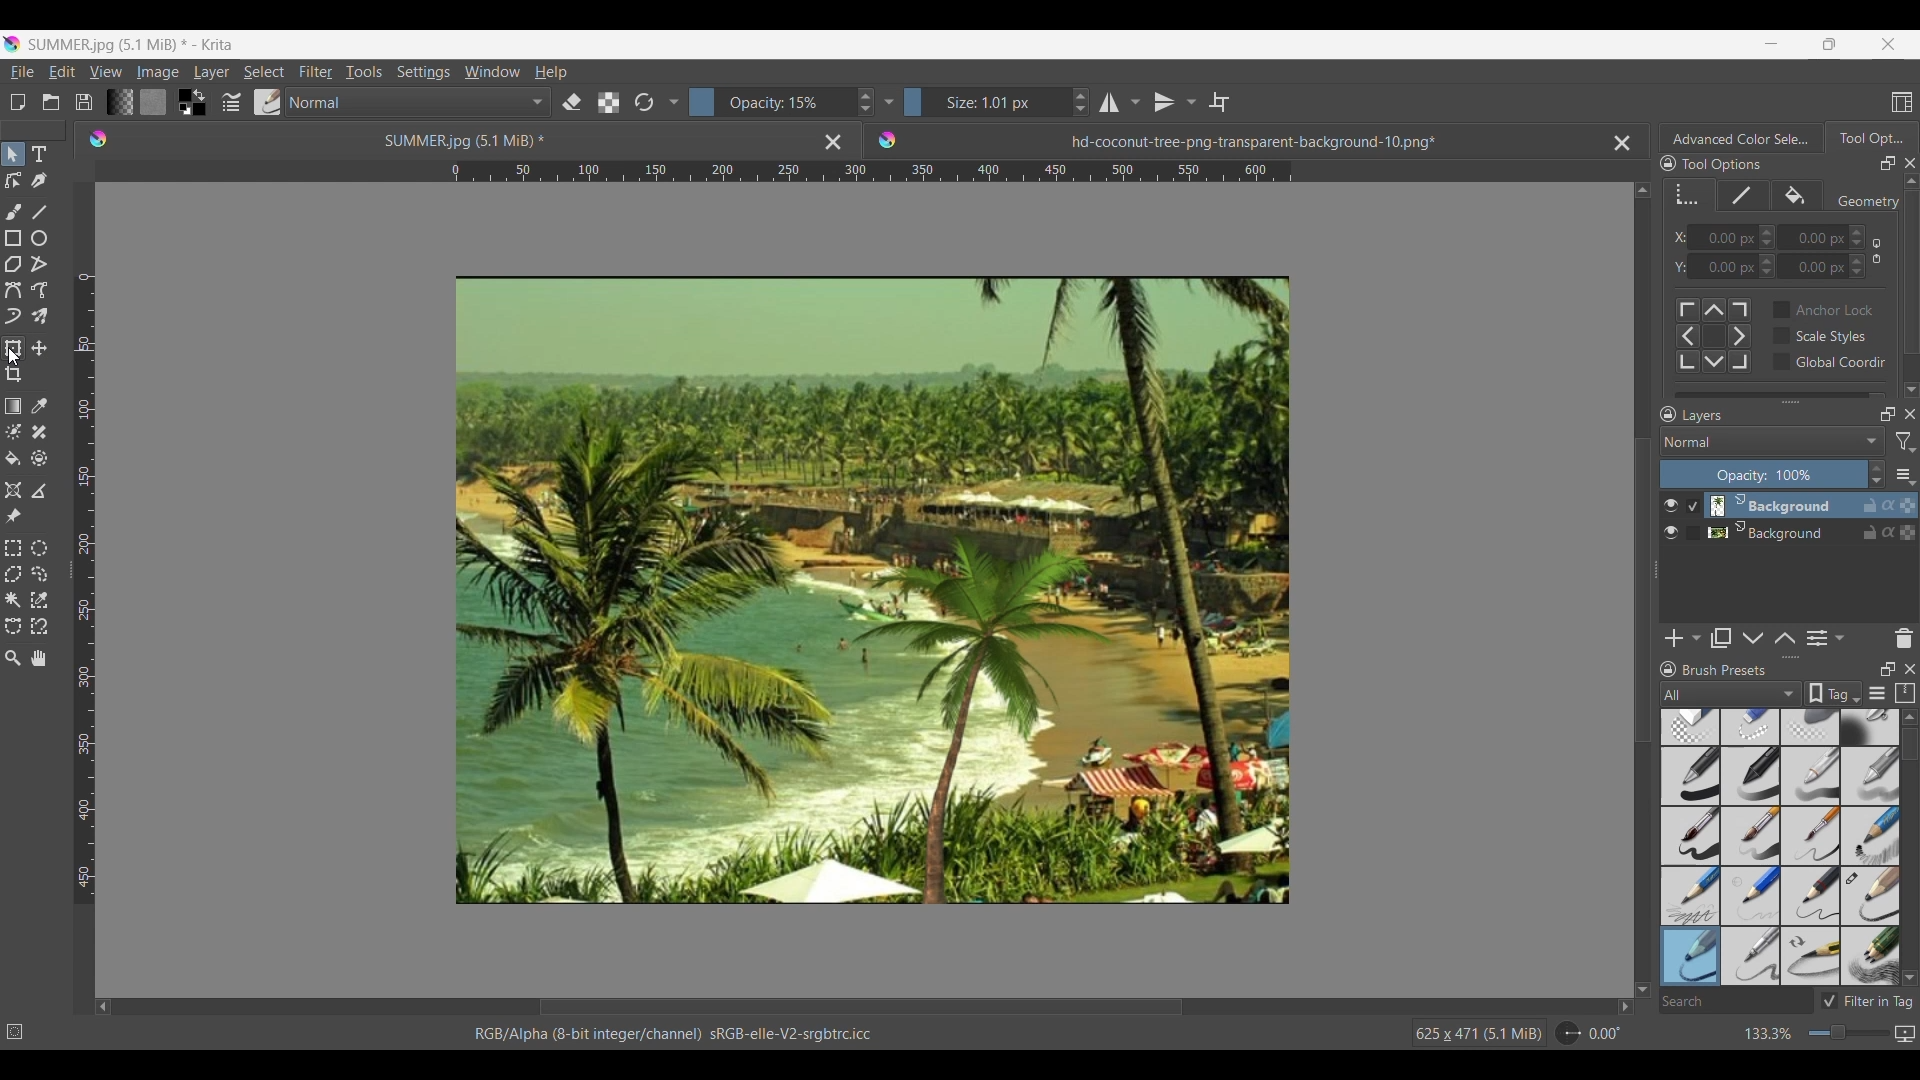  Describe the element at coordinates (1798, 196) in the screenshot. I see `Fill` at that location.